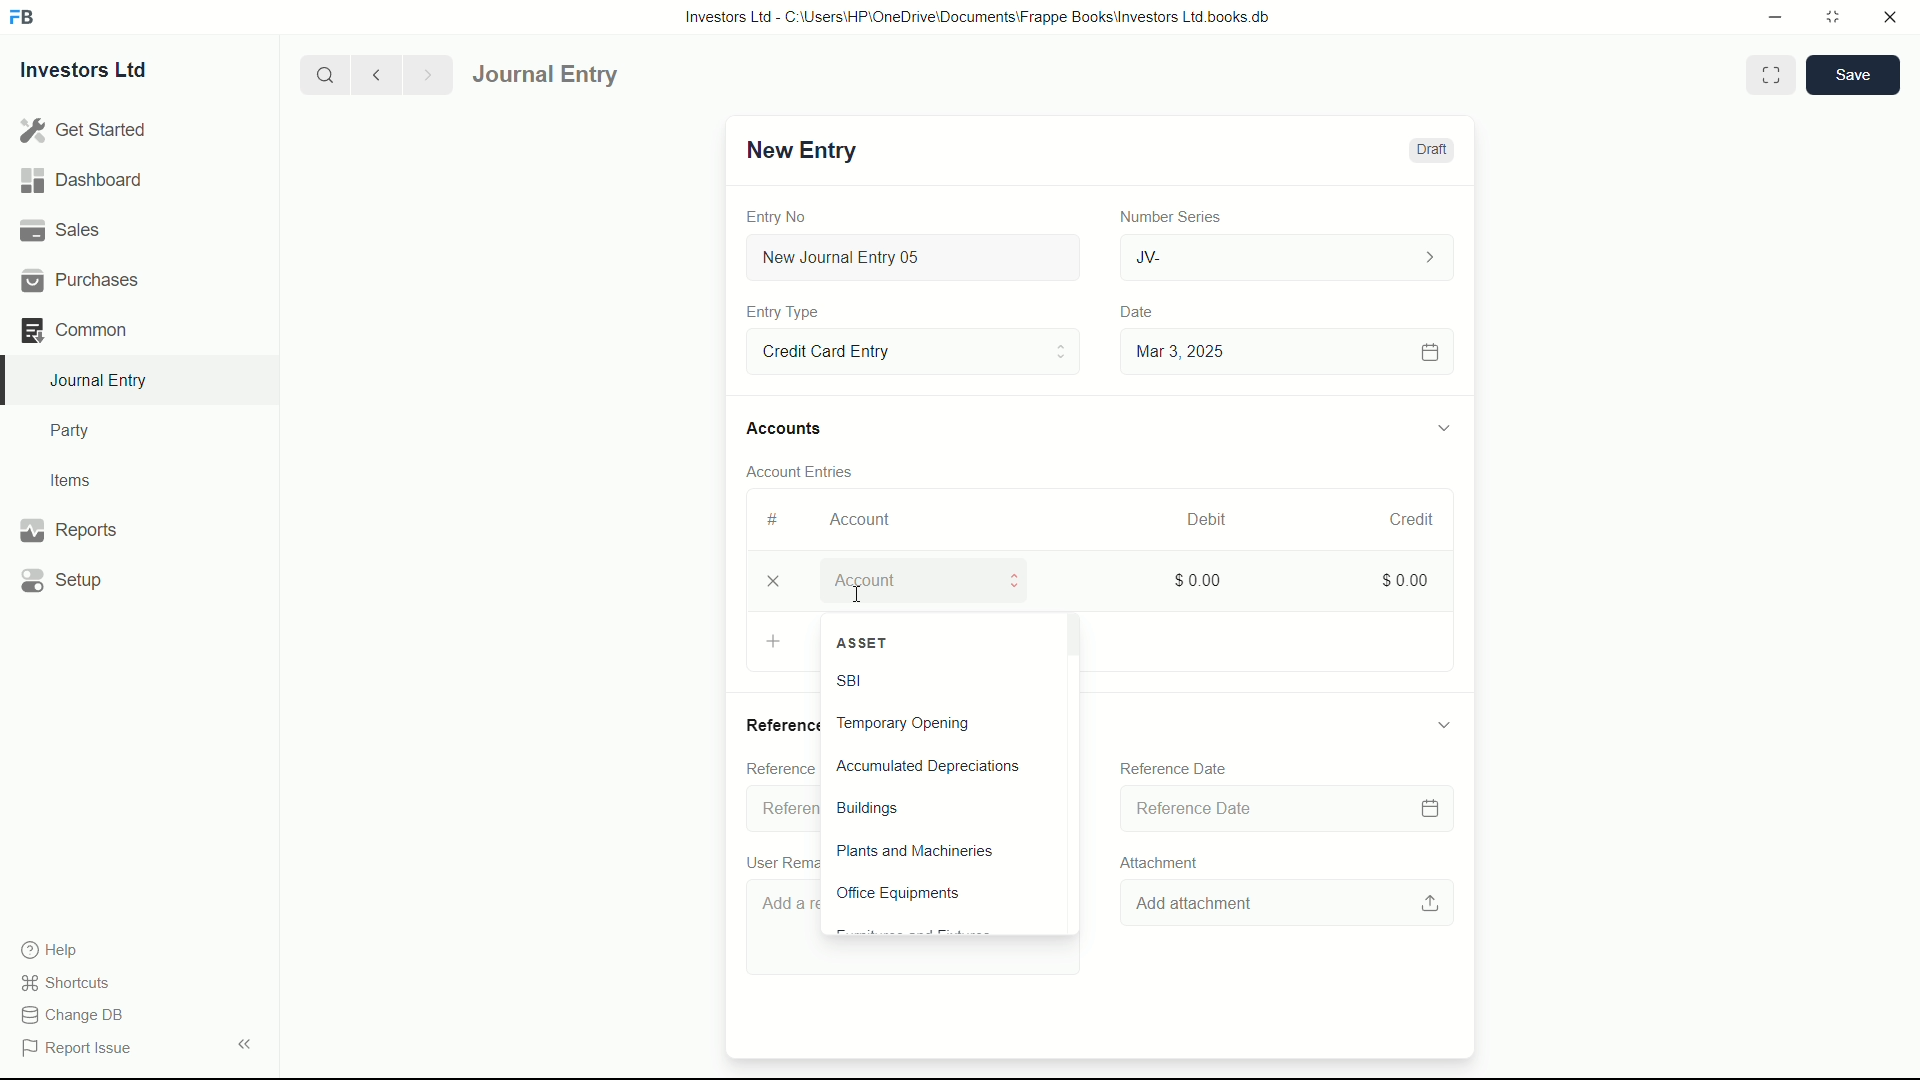 The width and height of the screenshot is (1920, 1080). I want to click on Attachment, so click(1154, 861).